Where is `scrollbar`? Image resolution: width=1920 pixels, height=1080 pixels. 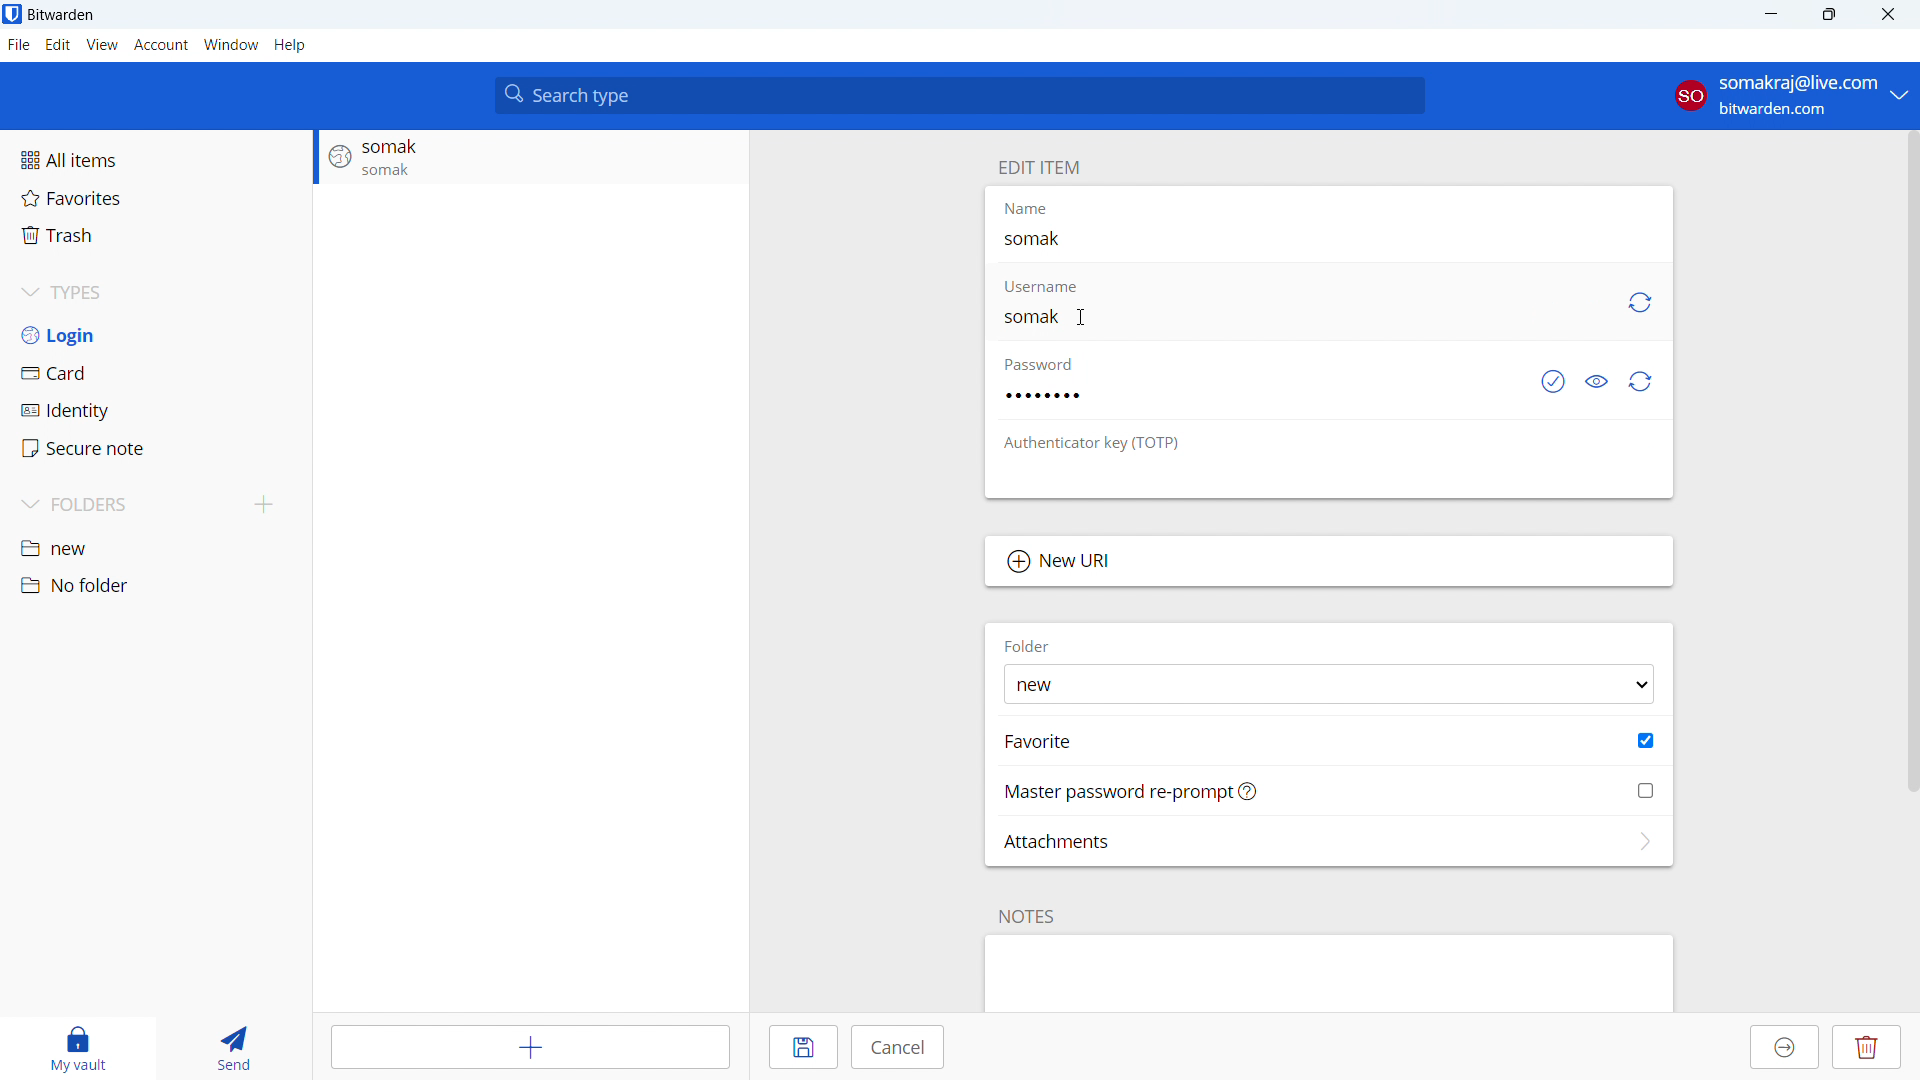
scrollbar is located at coordinates (1914, 457).